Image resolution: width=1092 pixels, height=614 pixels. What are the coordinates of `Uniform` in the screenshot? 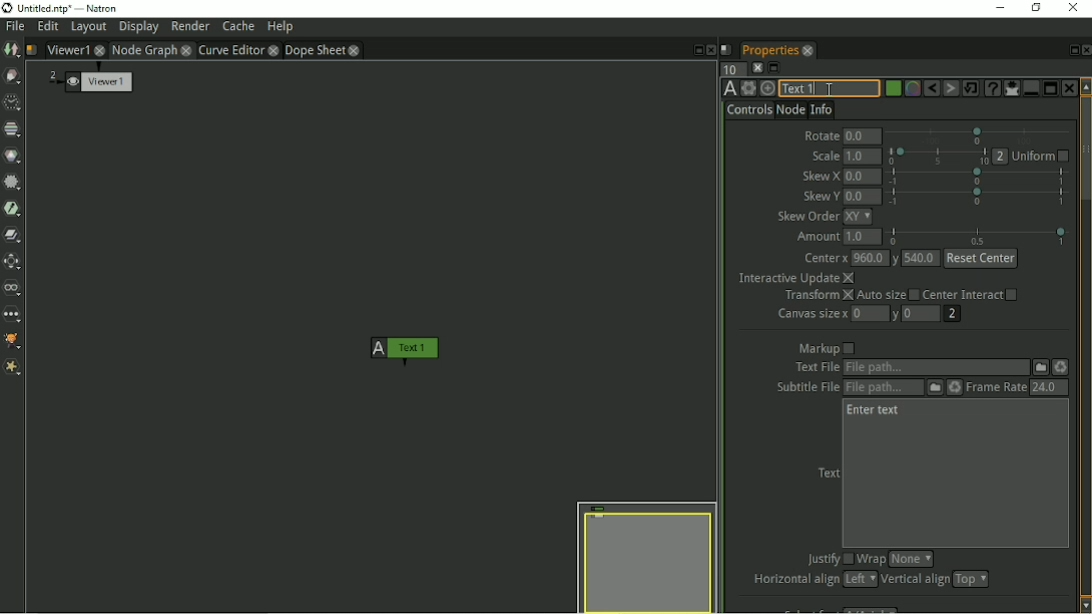 It's located at (1043, 156).